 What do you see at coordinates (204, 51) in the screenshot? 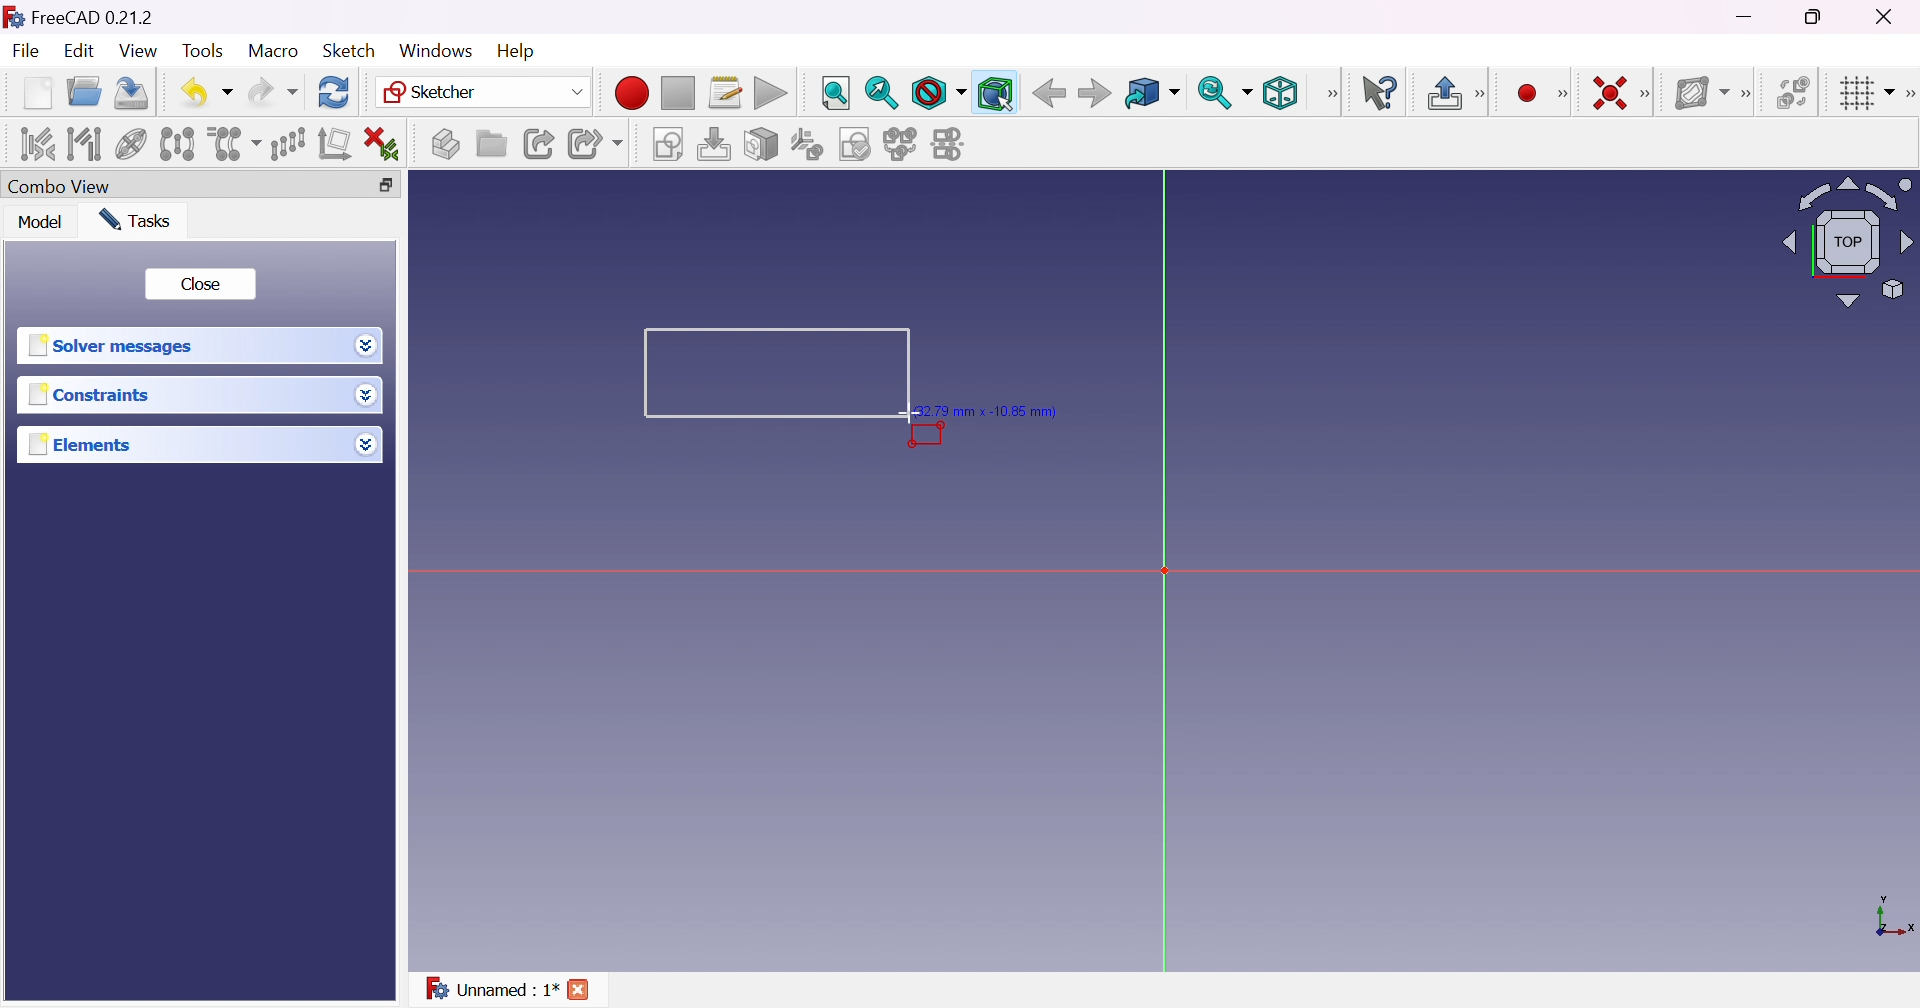
I see `Tools` at bounding box center [204, 51].